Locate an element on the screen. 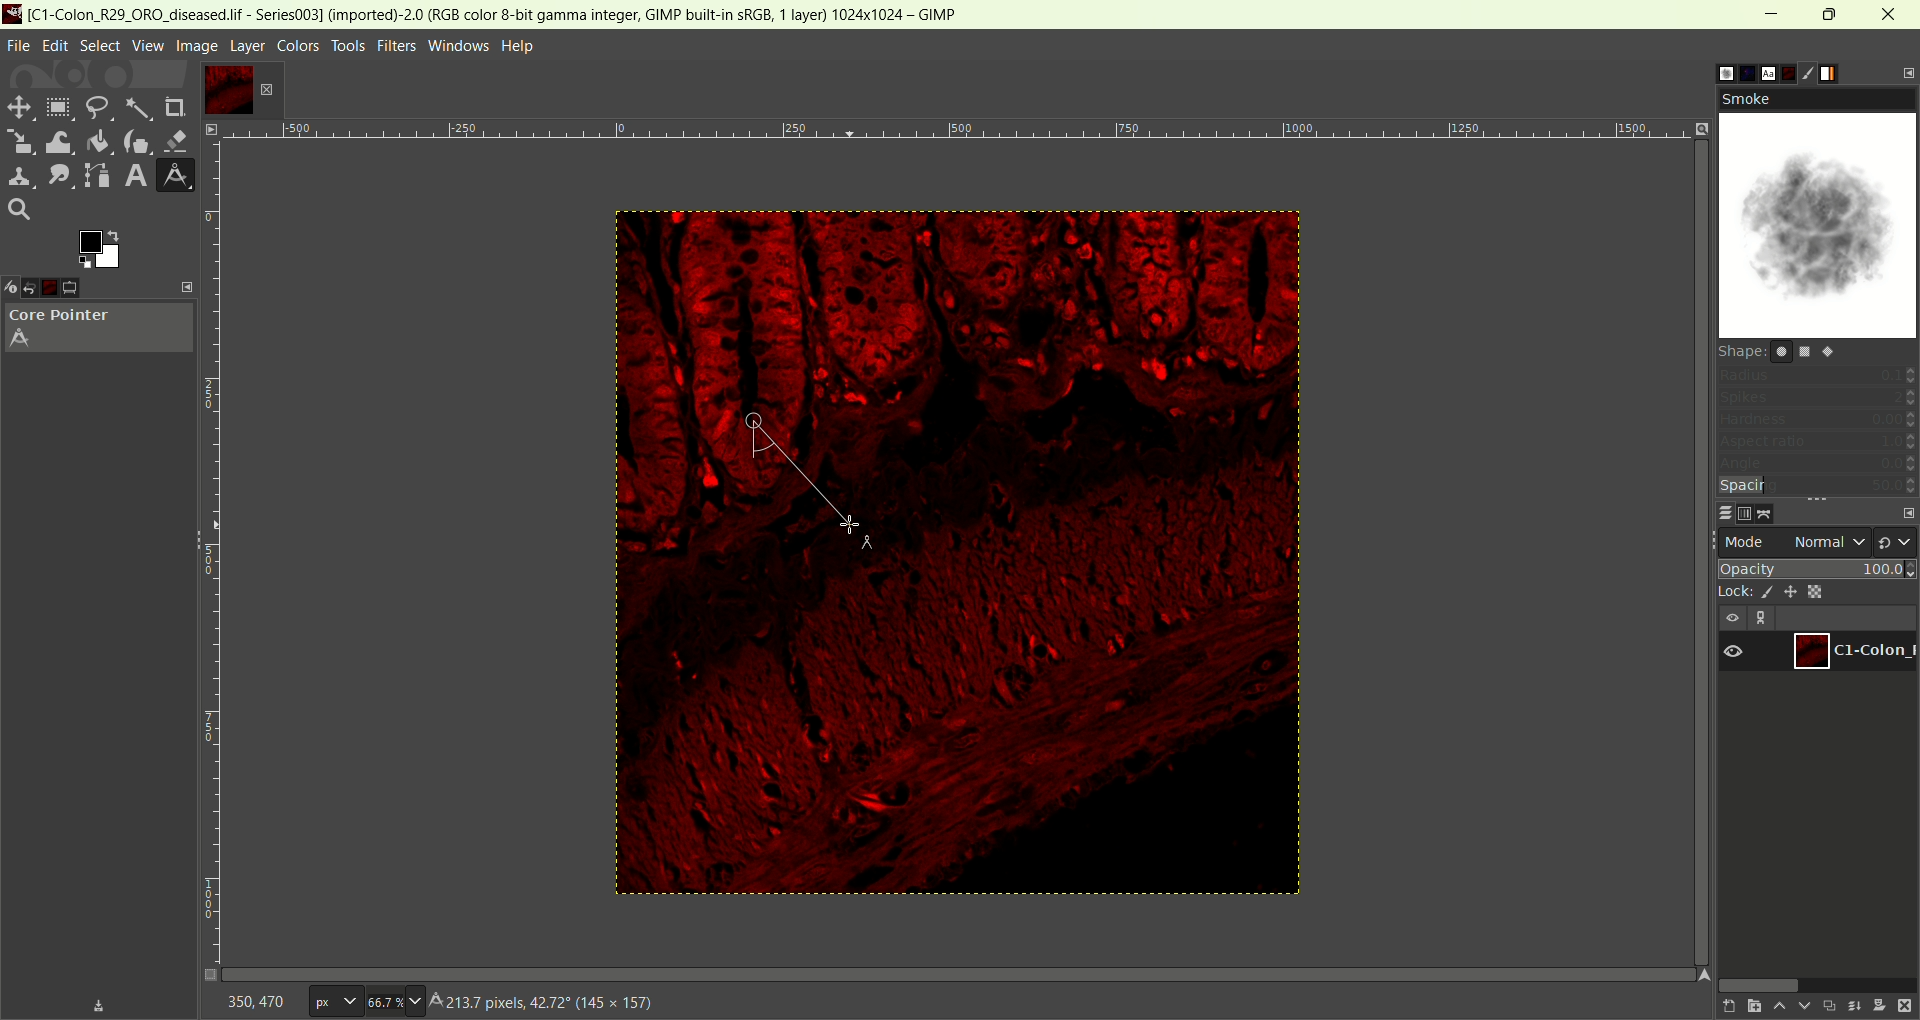 Image resolution: width=1920 pixels, height=1020 pixels. core pointer is located at coordinates (99, 330).